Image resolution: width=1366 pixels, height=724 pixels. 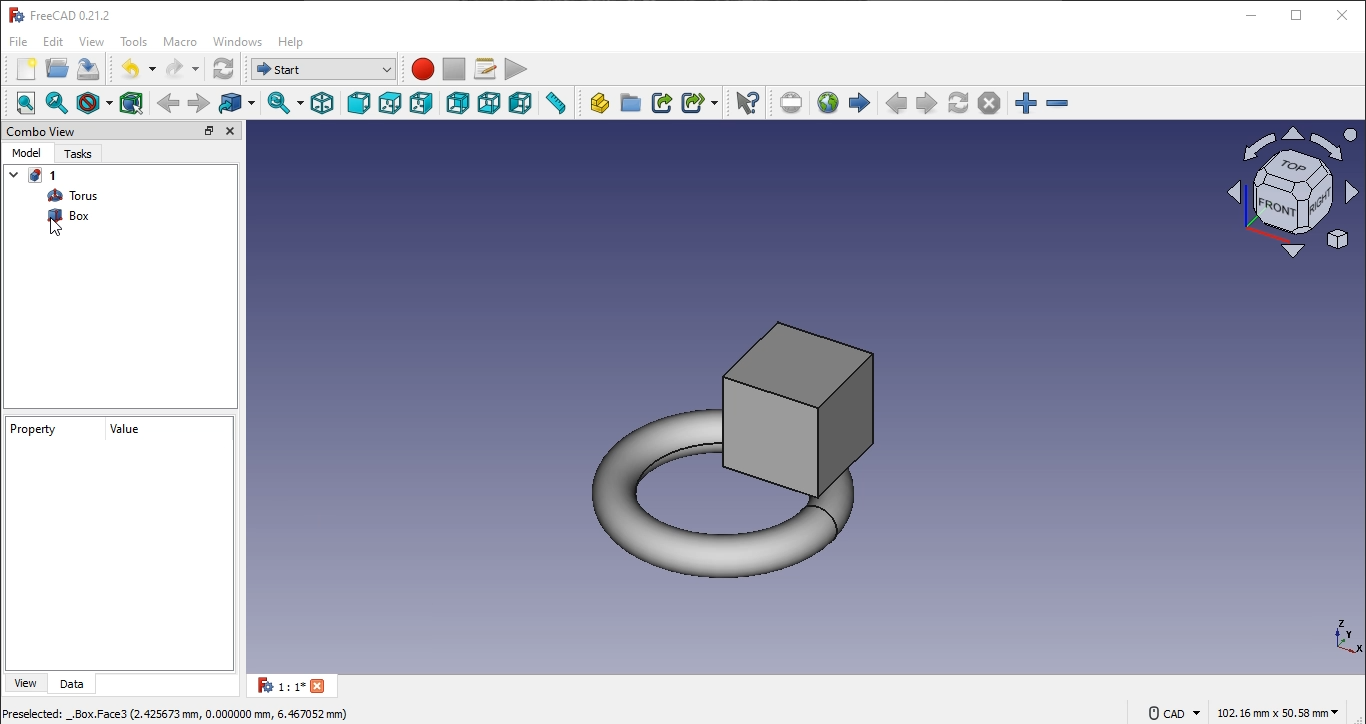 What do you see at coordinates (792, 102) in the screenshot?
I see `set URL` at bounding box center [792, 102].